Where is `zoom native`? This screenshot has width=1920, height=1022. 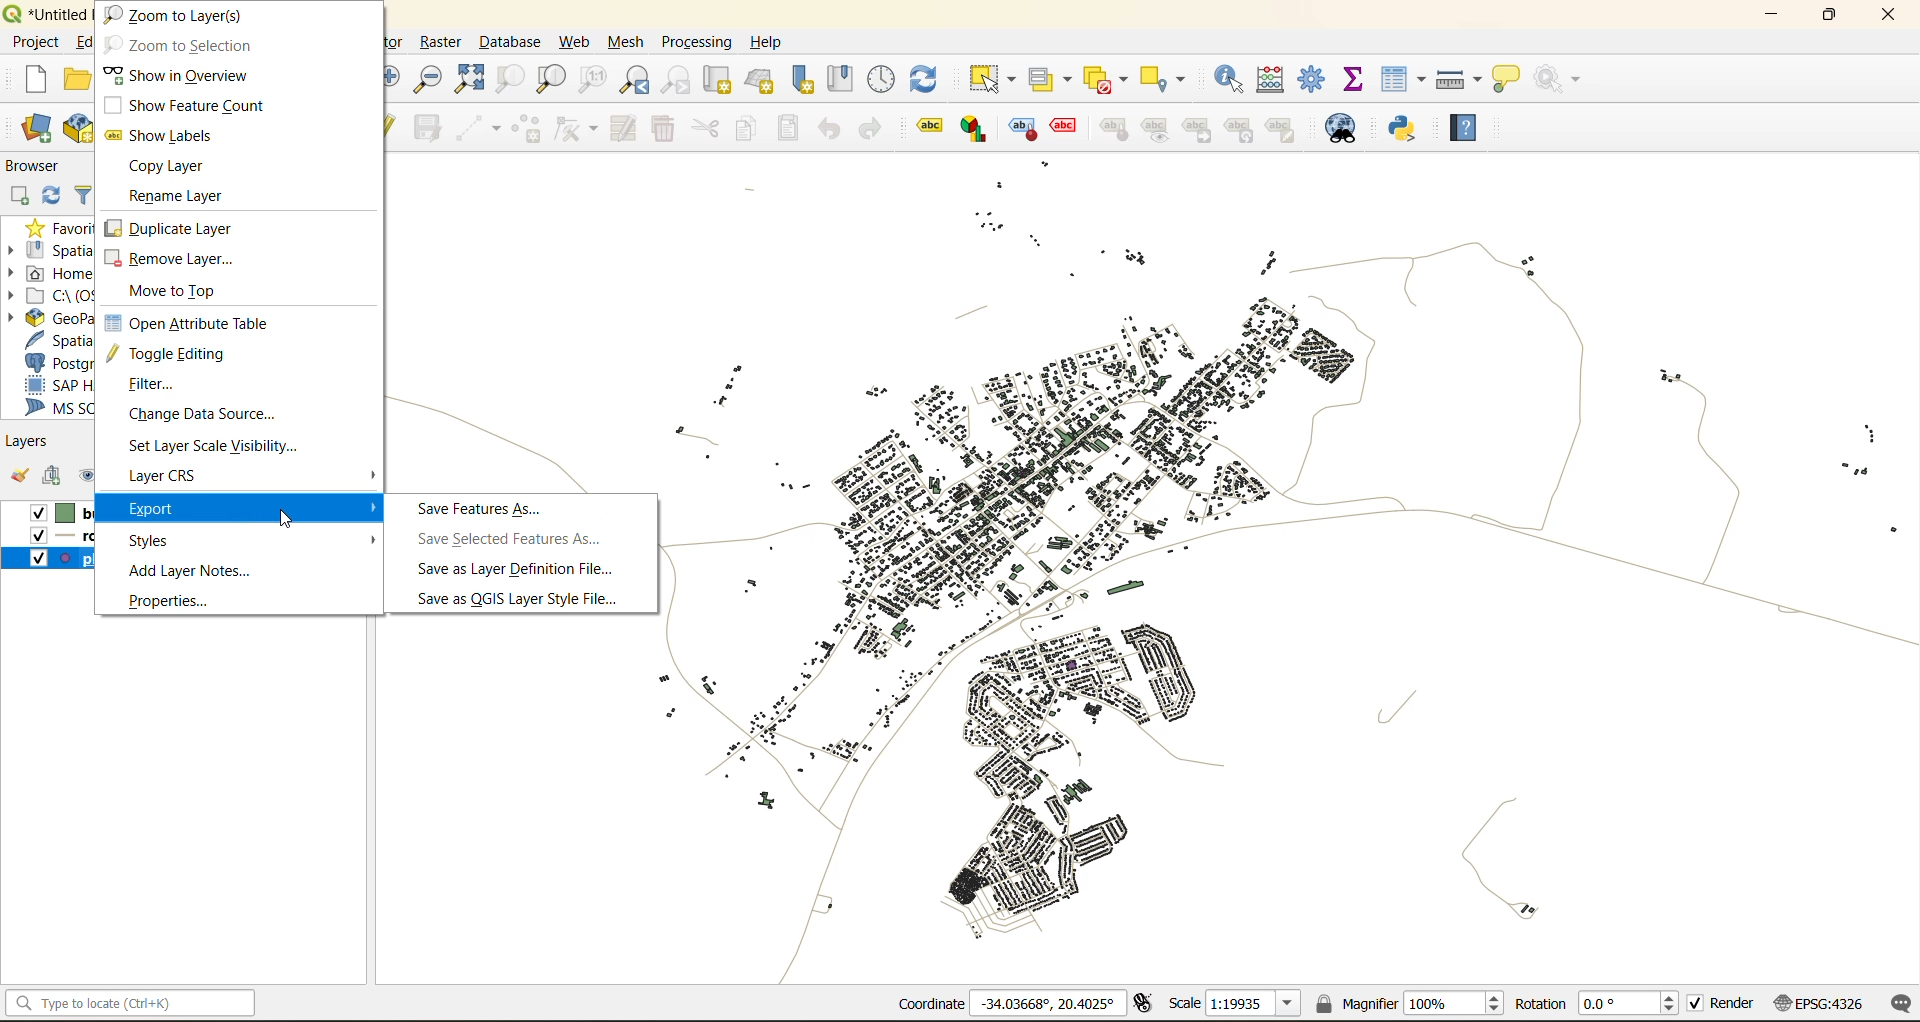
zoom native is located at coordinates (598, 80).